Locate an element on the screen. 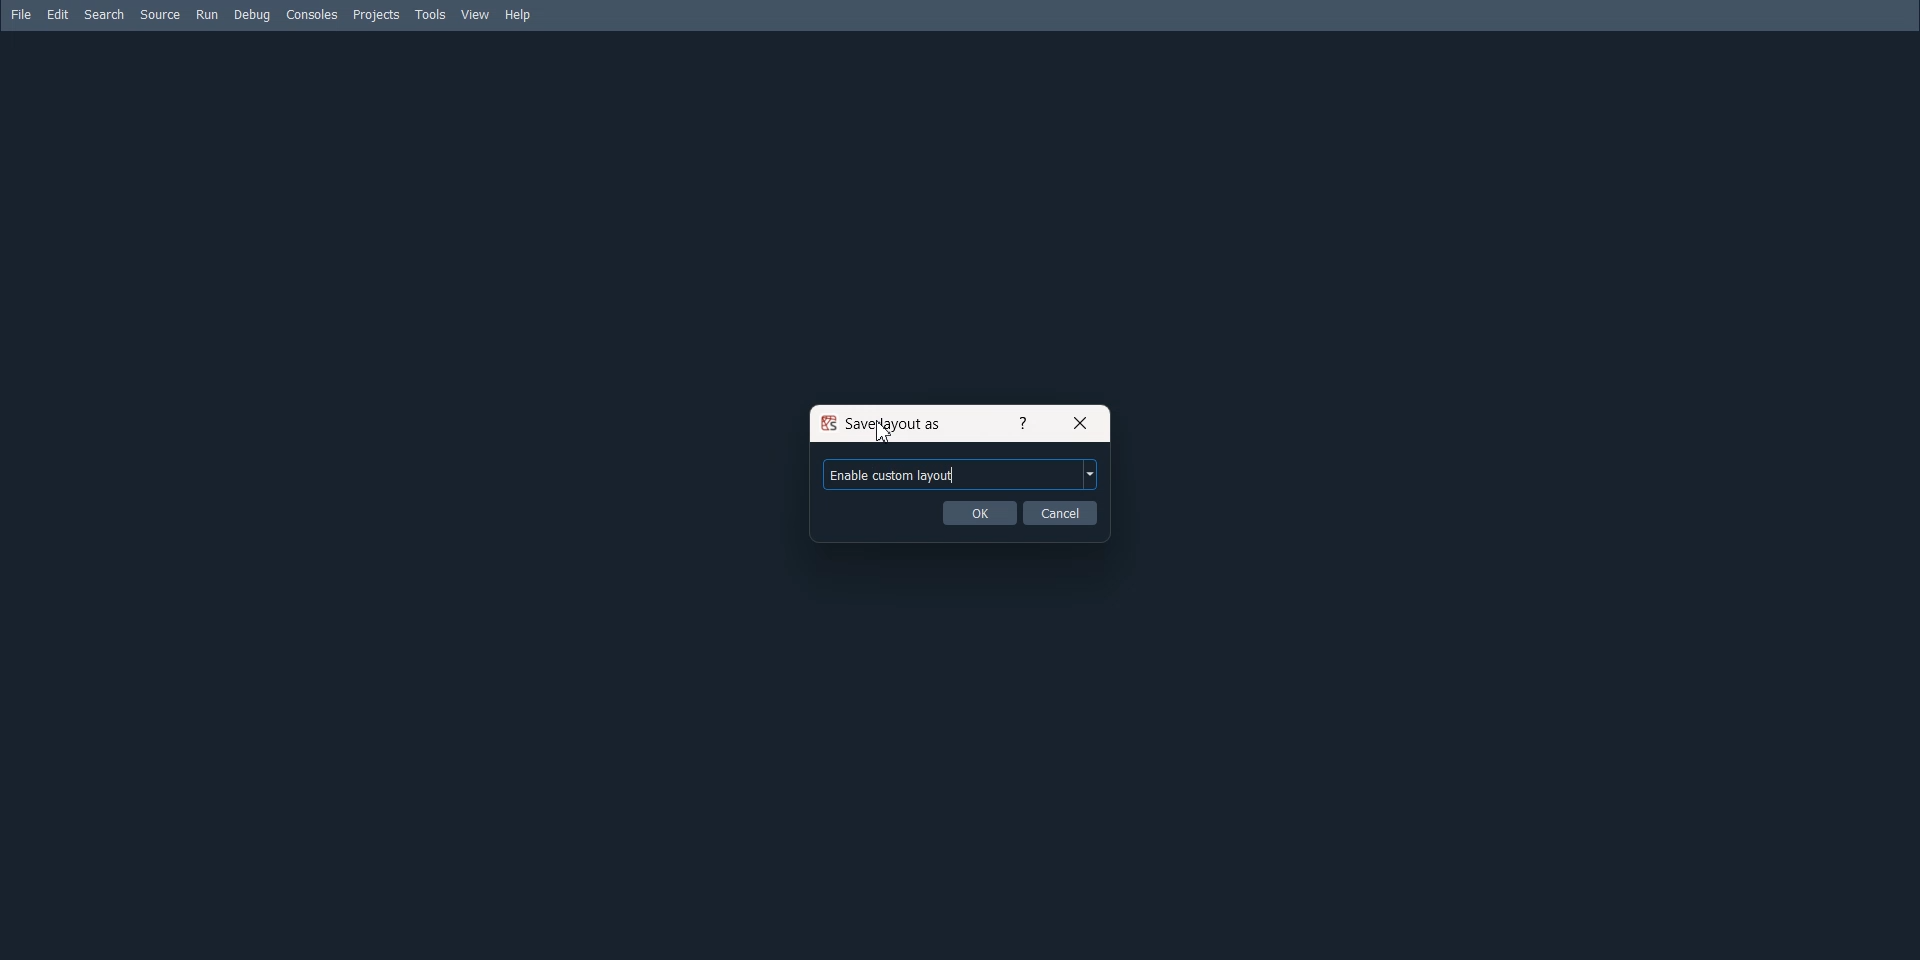  Consoles is located at coordinates (313, 14).